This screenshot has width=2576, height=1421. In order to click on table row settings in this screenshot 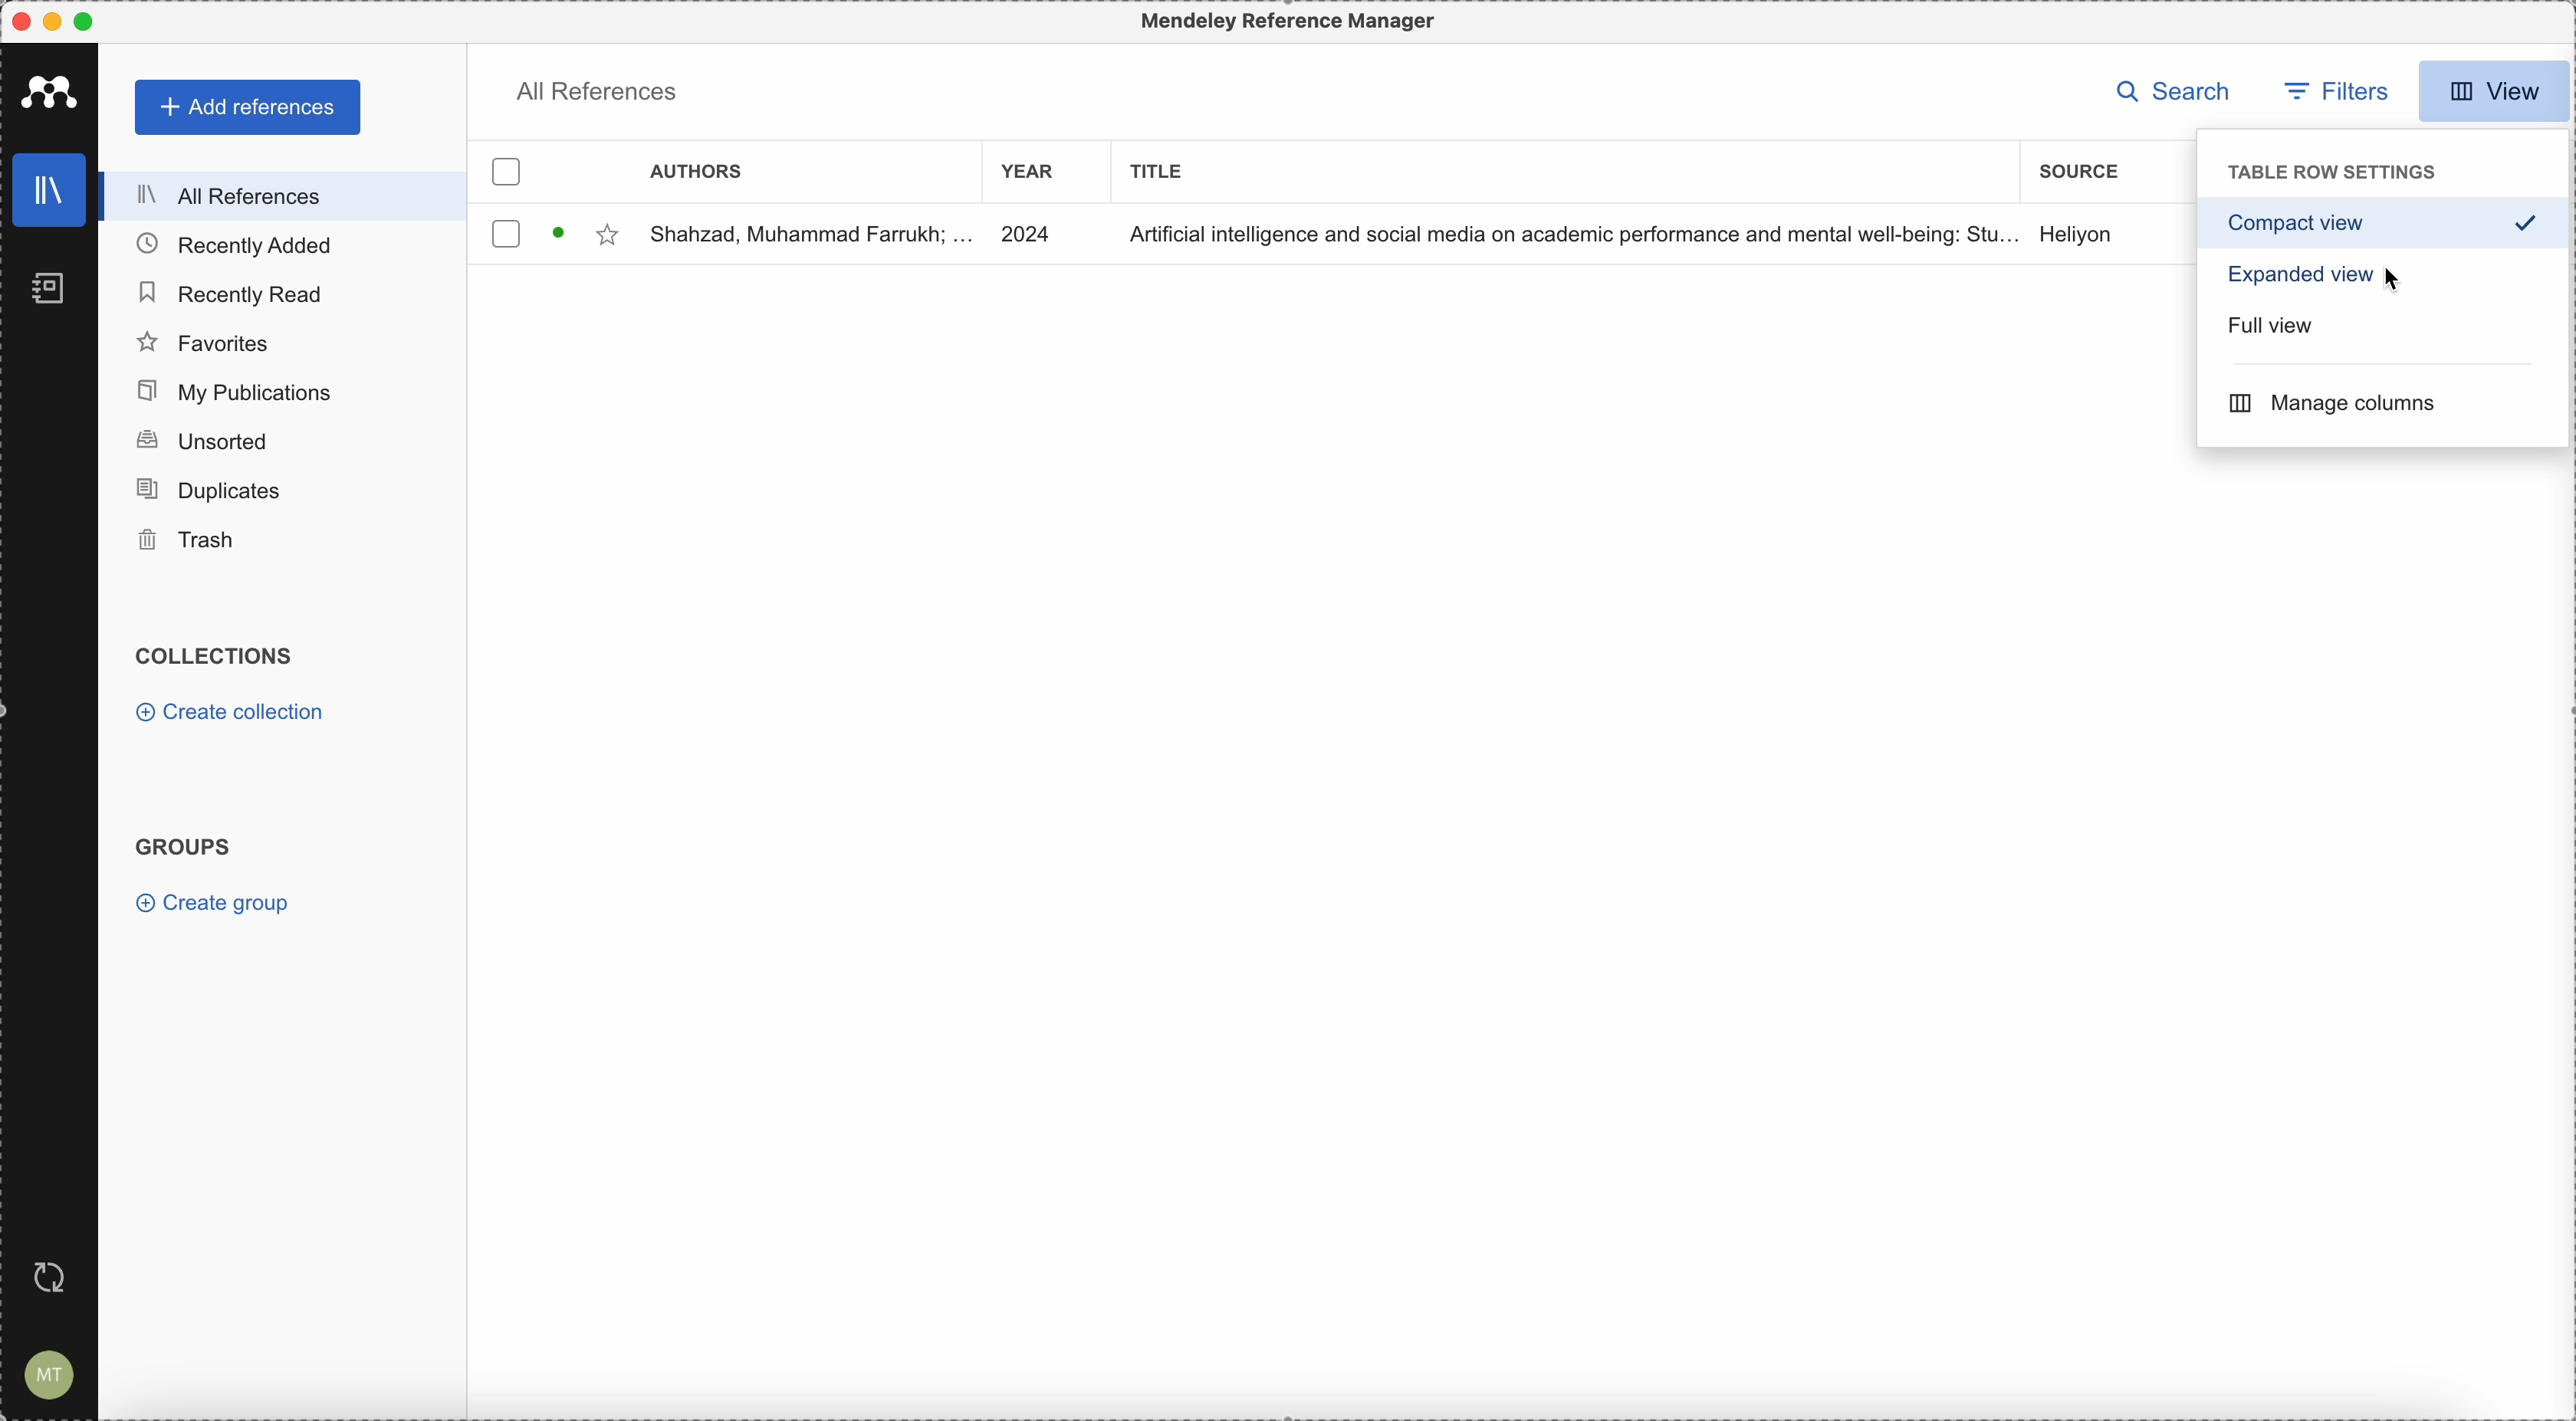, I will do `click(2328, 174)`.